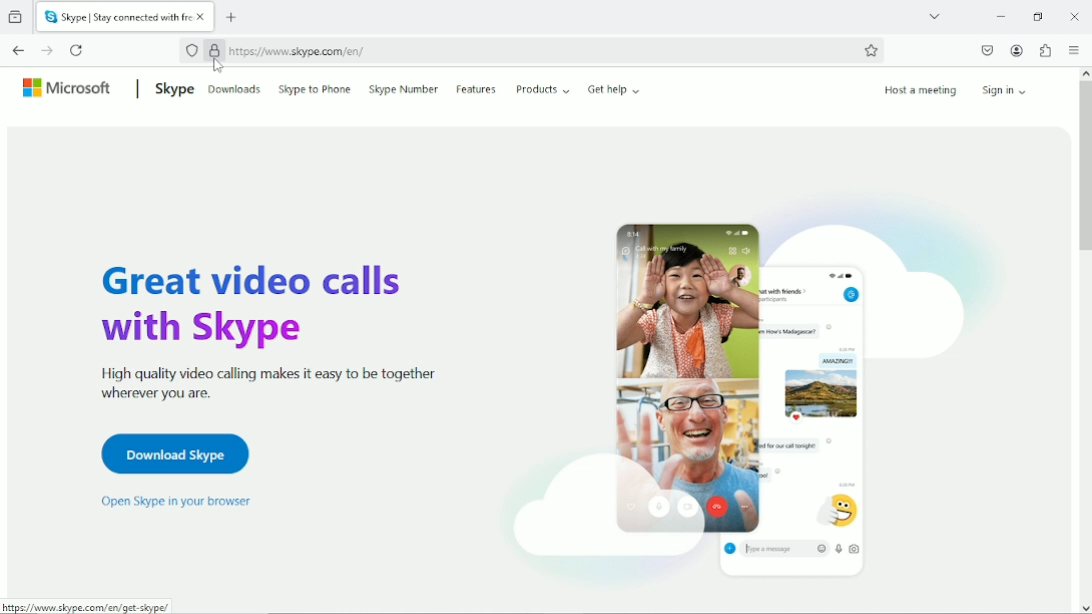  Describe the element at coordinates (403, 88) in the screenshot. I see `Skype number` at that location.